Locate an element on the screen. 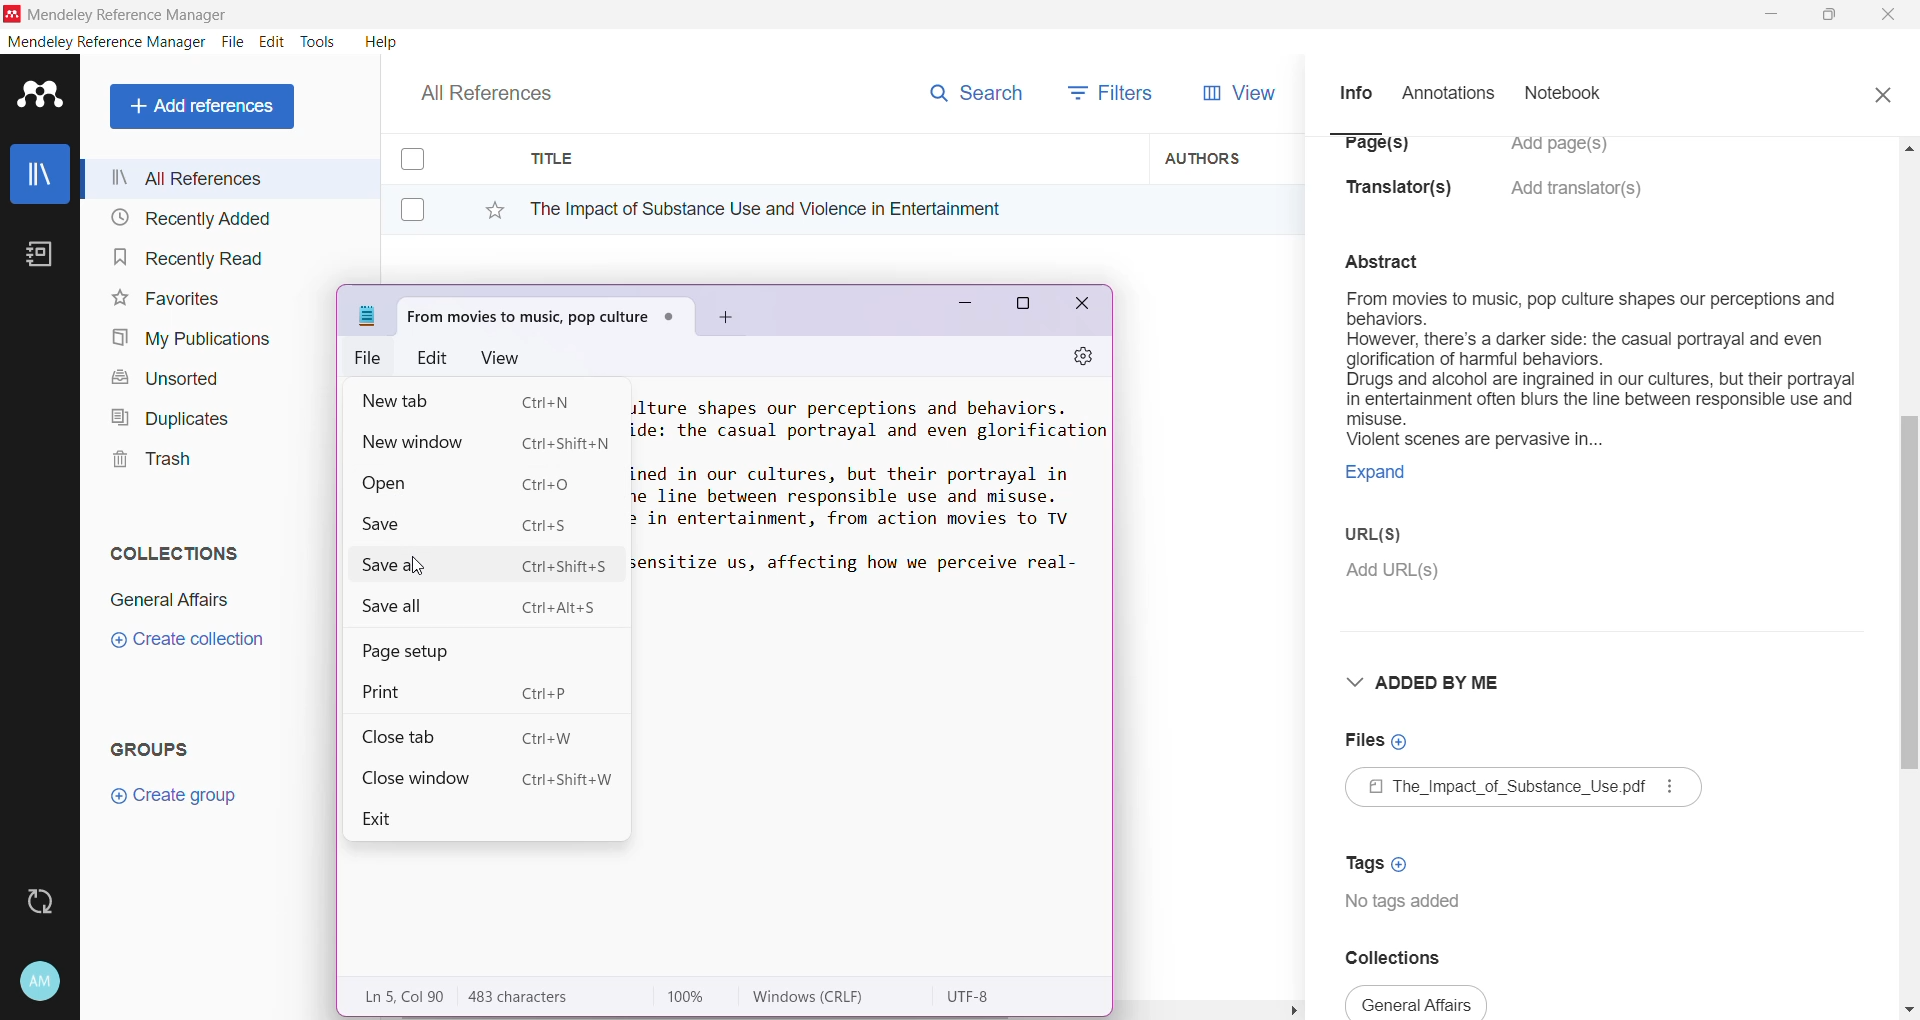 This screenshot has width=1920, height=1020. Available File is located at coordinates (1526, 790).